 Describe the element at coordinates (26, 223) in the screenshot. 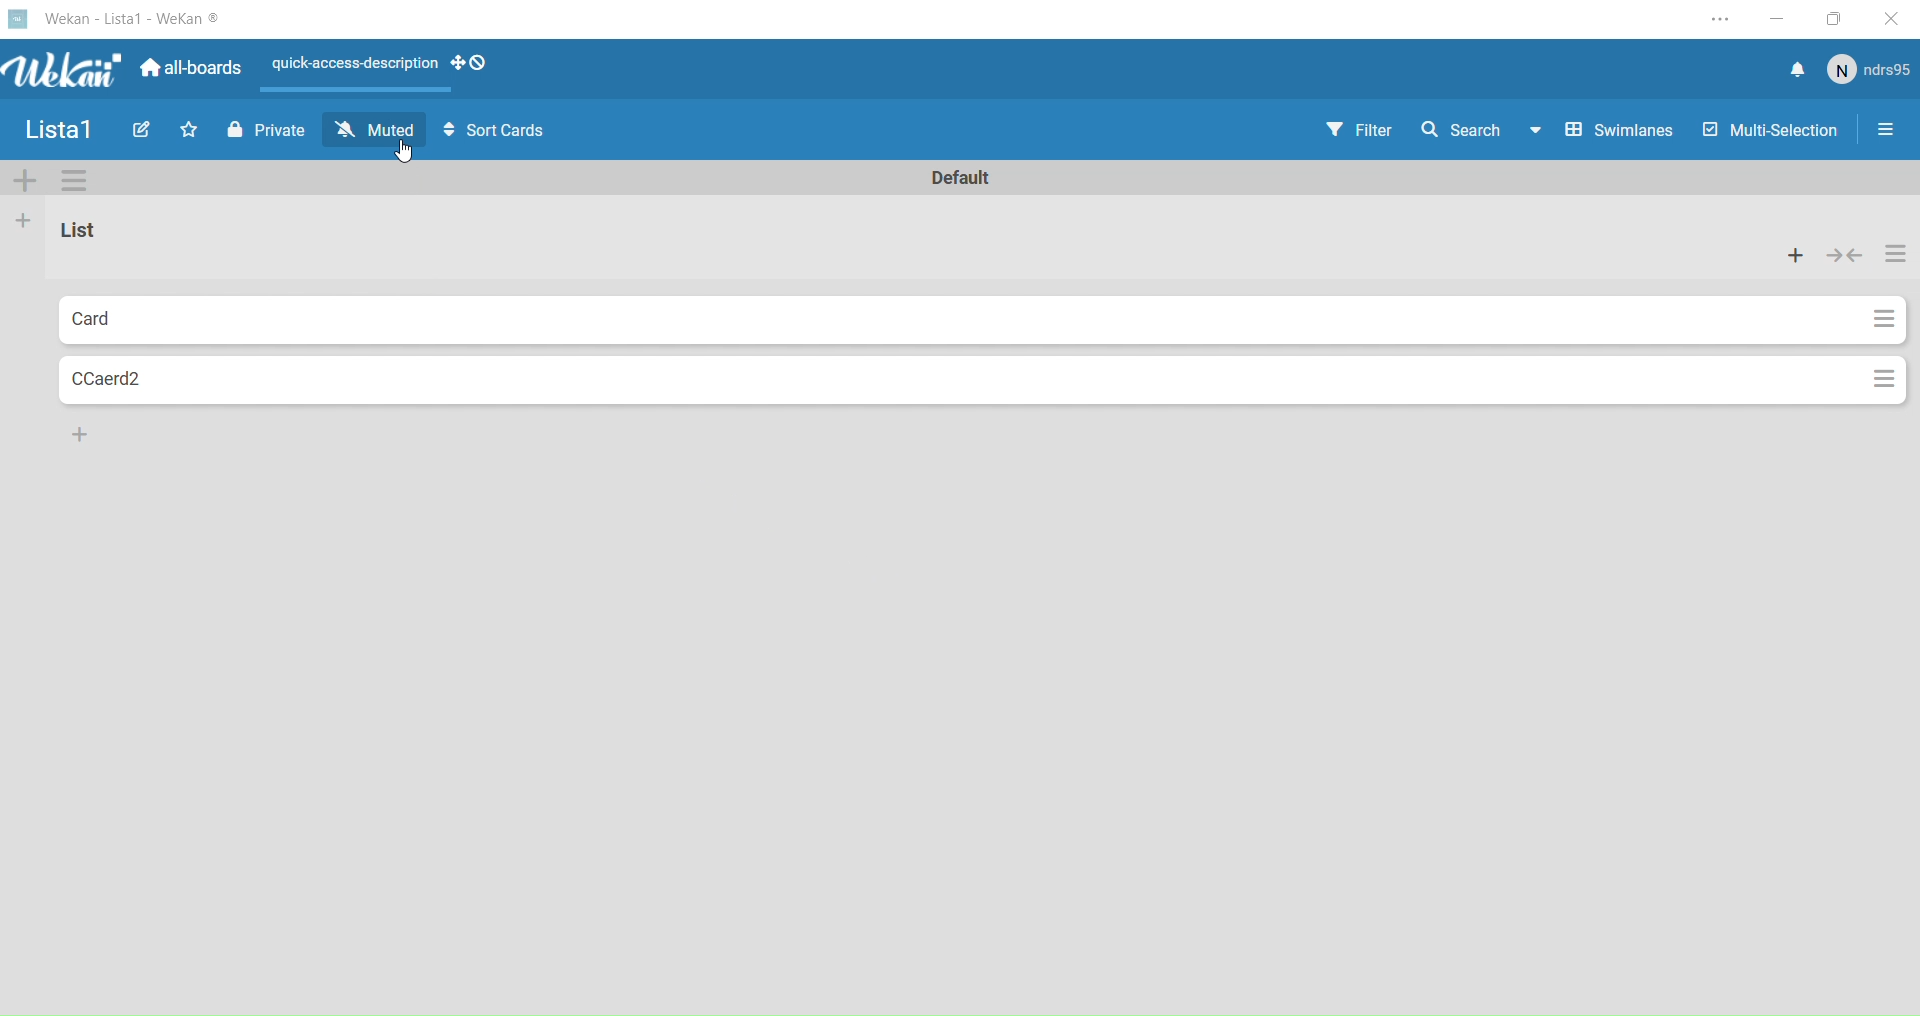

I see `Add` at that location.